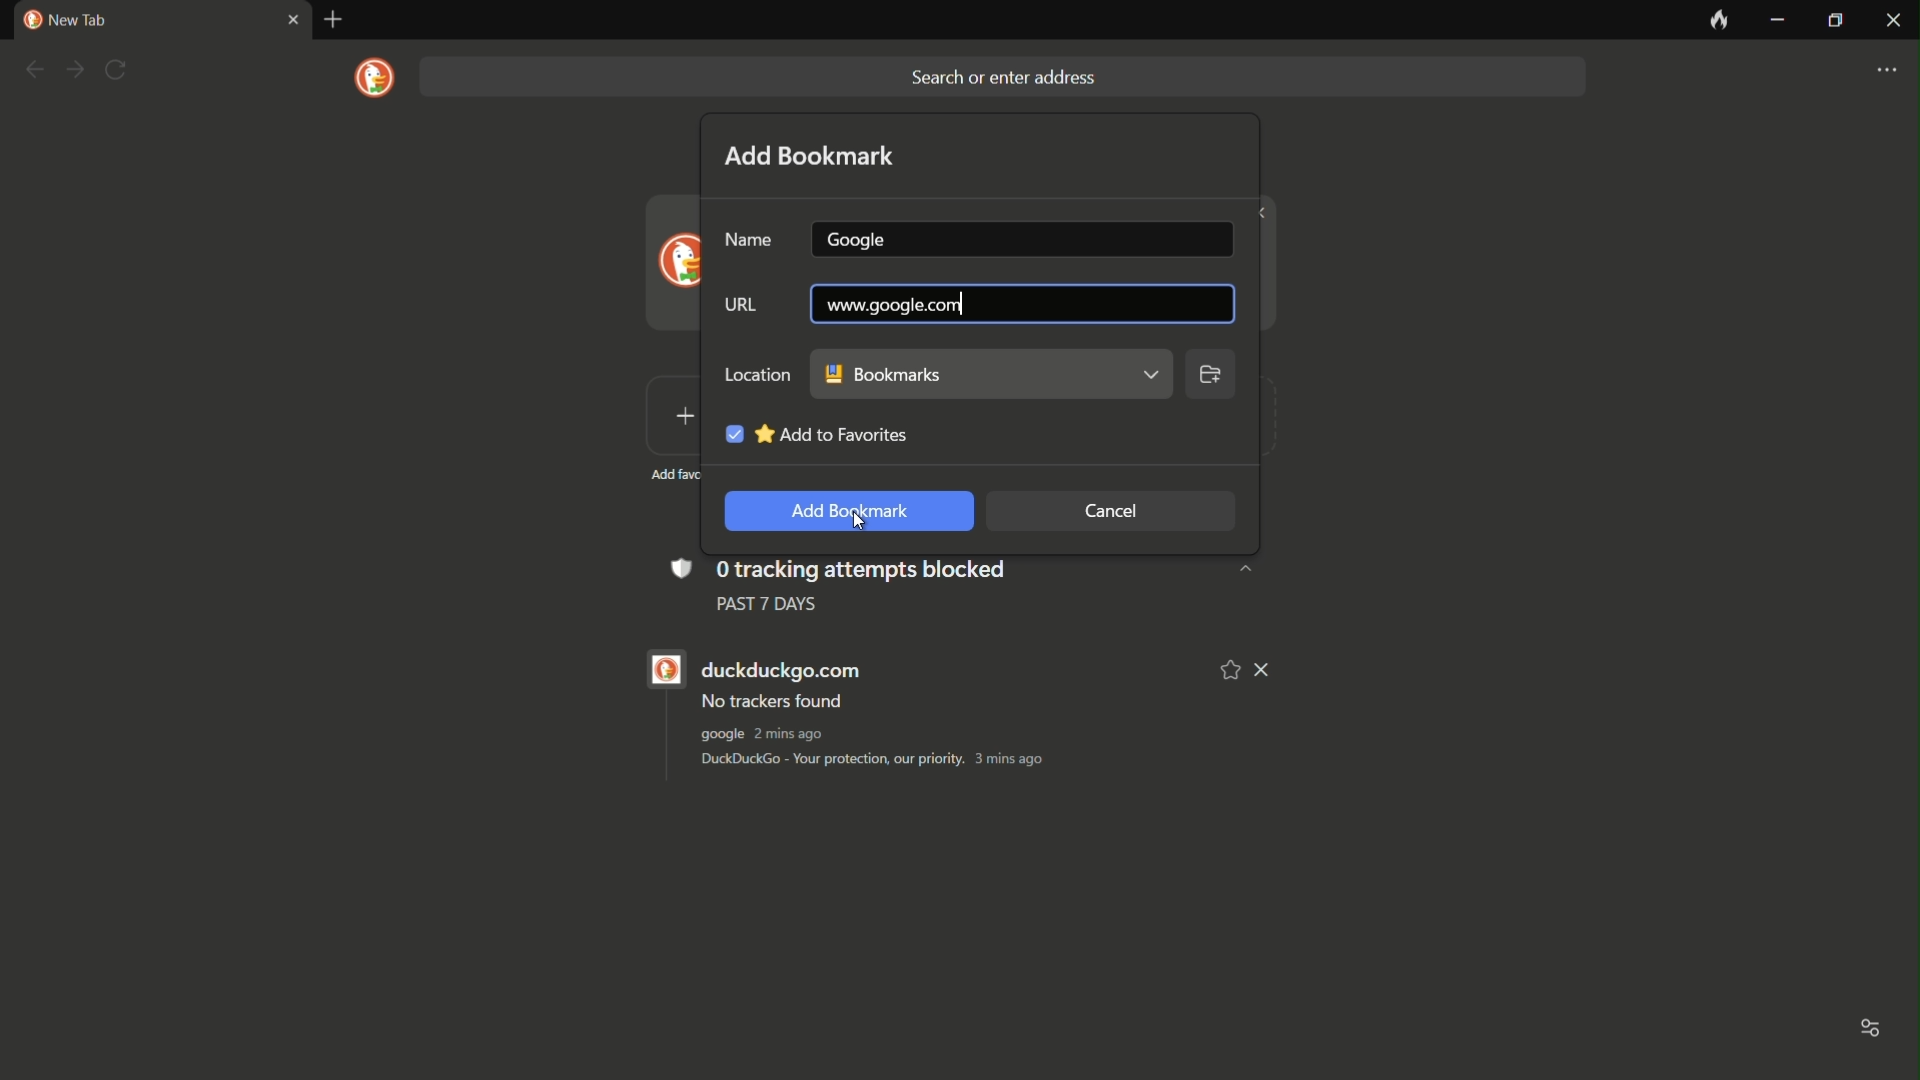 Image resolution: width=1920 pixels, height=1080 pixels. What do you see at coordinates (755, 373) in the screenshot?
I see `LOCATION` at bounding box center [755, 373].